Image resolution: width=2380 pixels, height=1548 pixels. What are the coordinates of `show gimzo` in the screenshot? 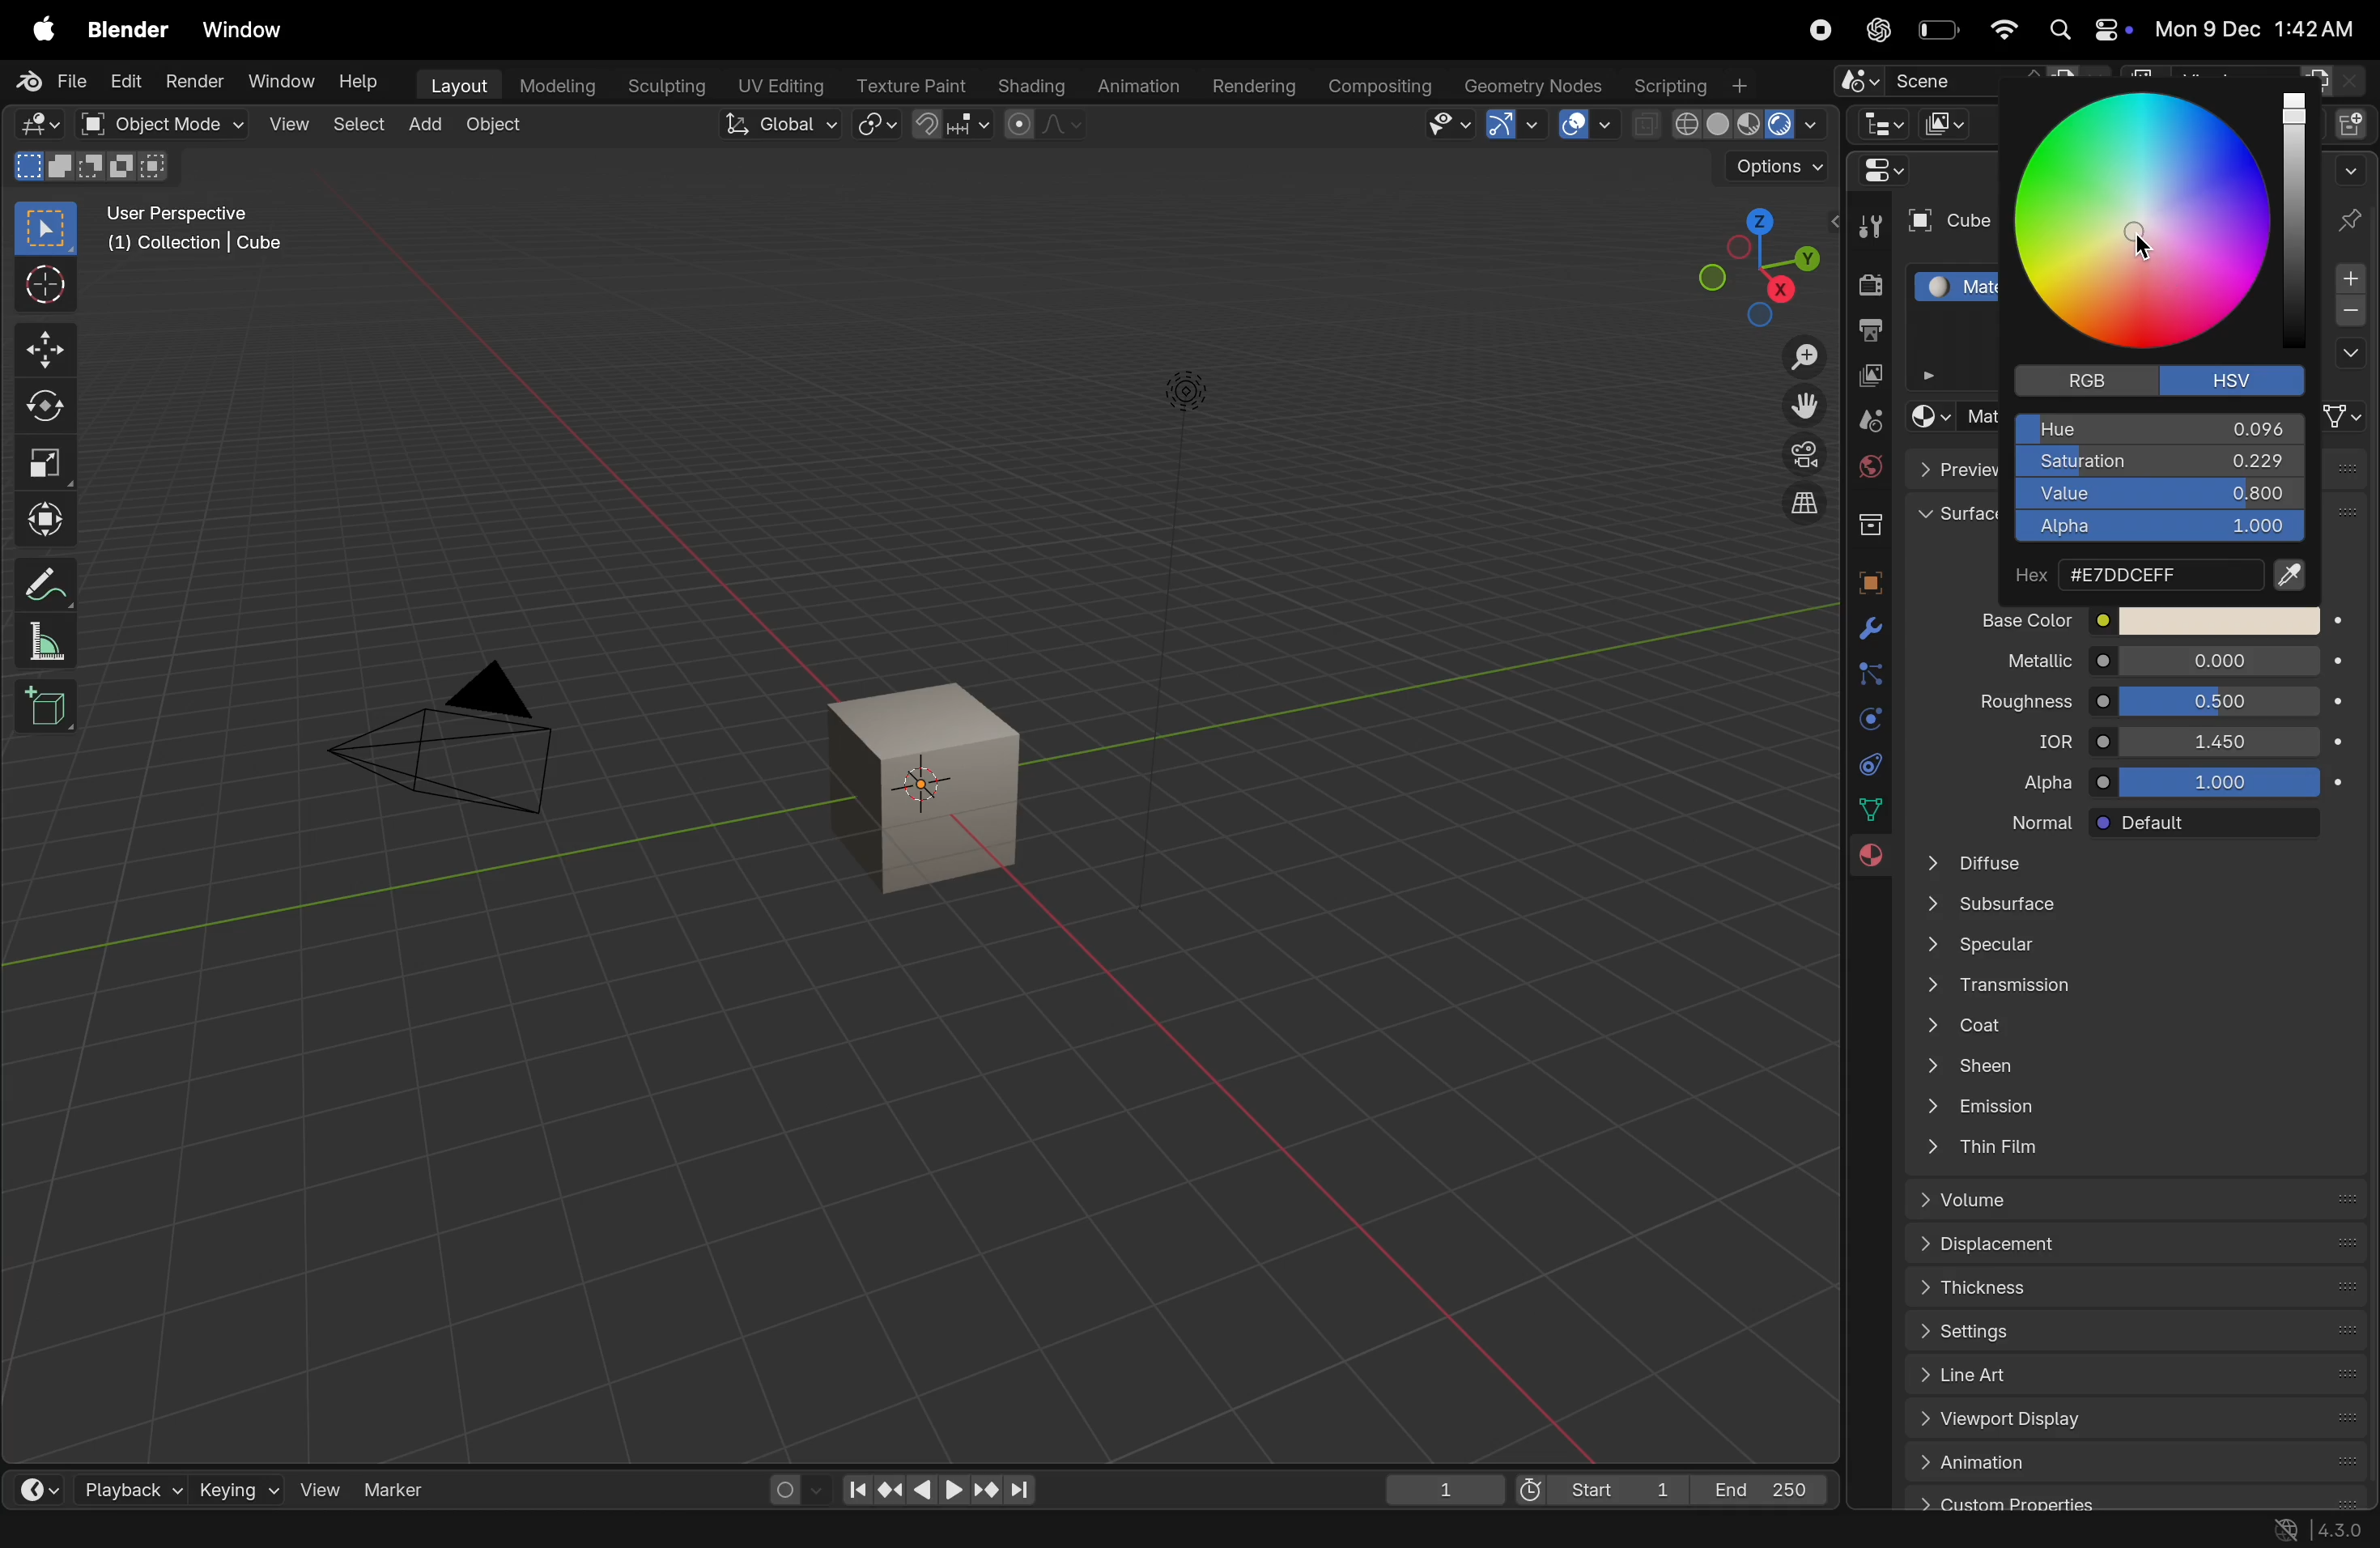 It's located at (1513, 124).